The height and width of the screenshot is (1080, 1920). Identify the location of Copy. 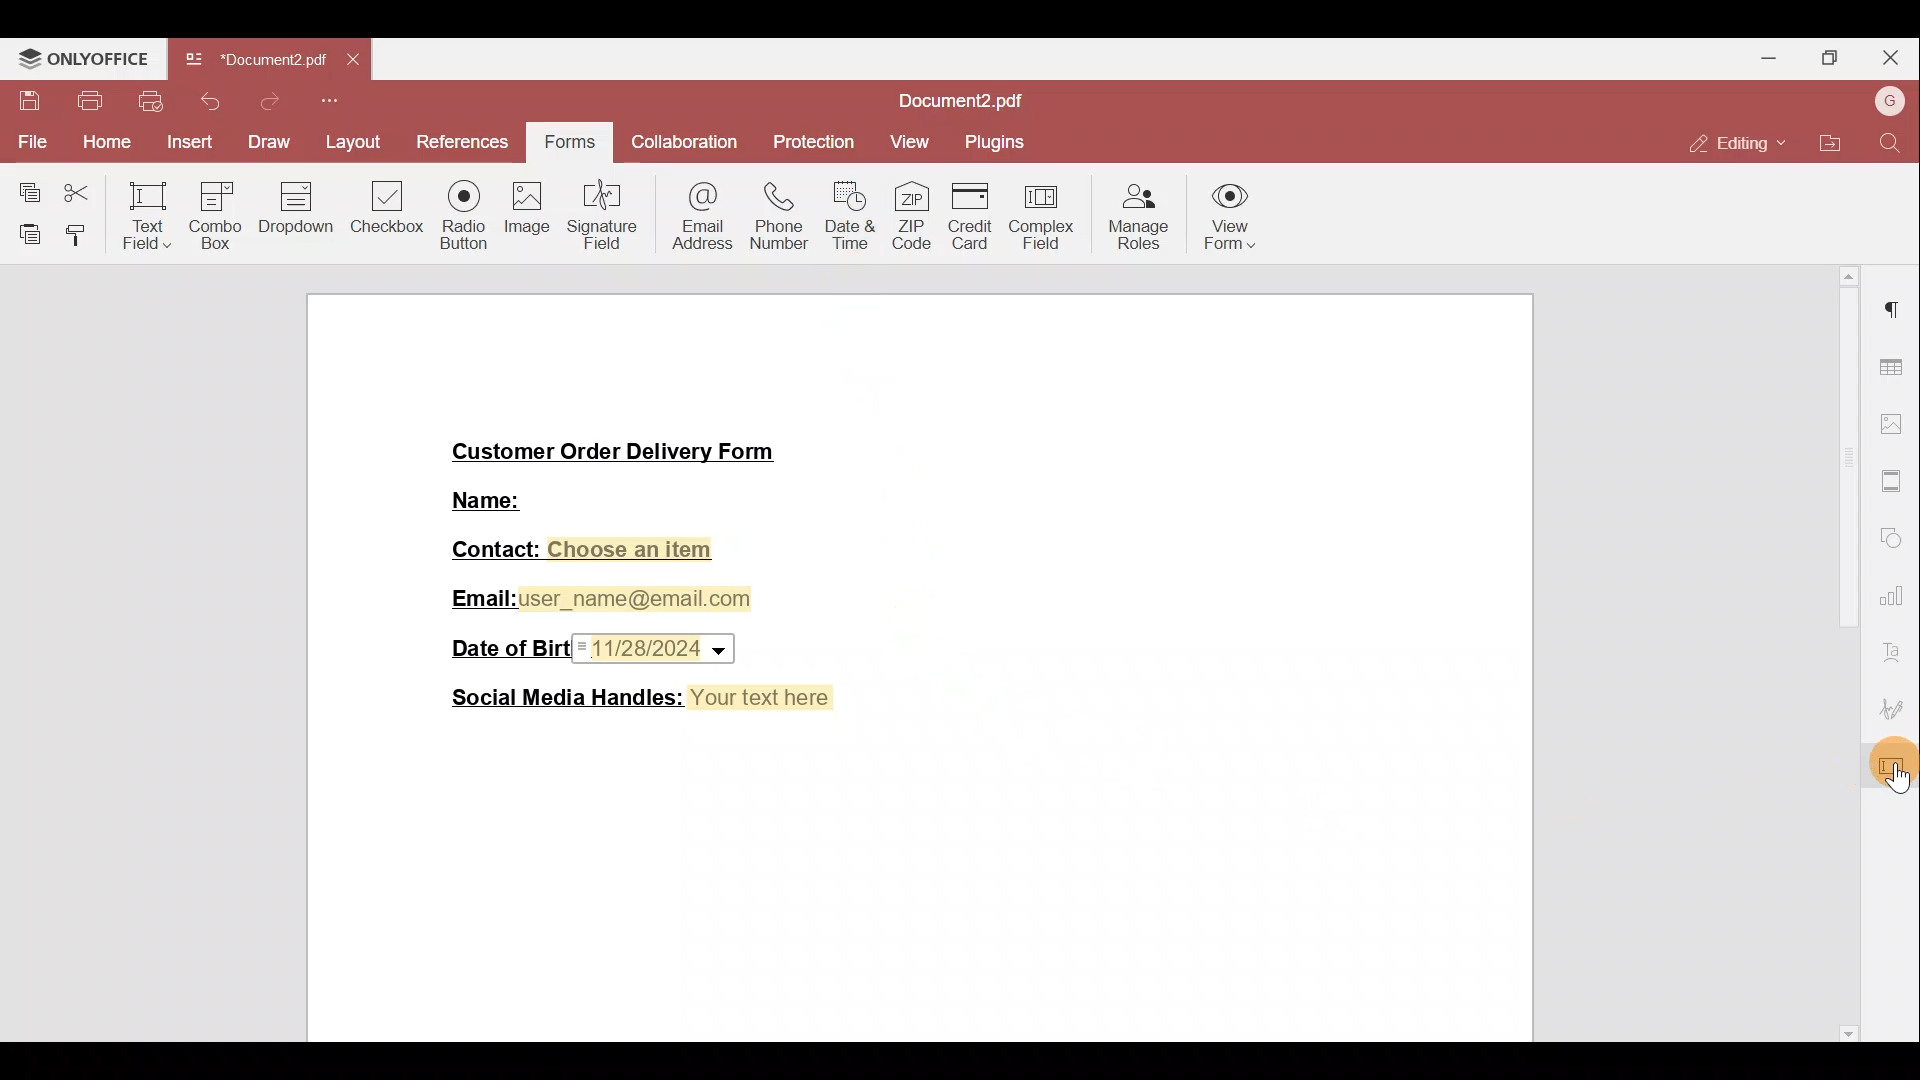
(25, 188).